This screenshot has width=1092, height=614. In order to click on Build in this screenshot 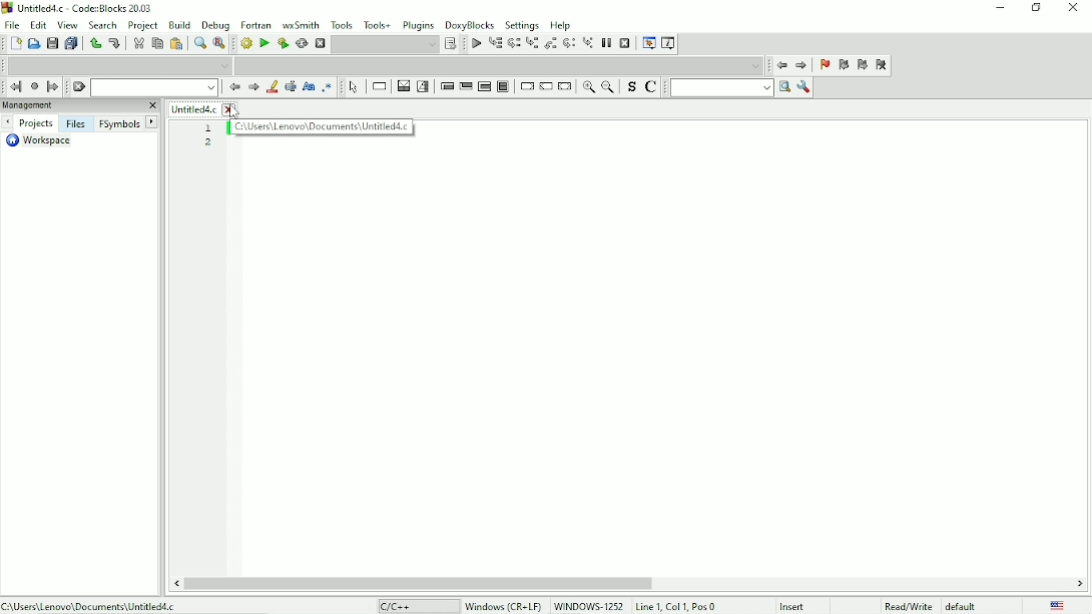, I will do `click(245, 44)`.